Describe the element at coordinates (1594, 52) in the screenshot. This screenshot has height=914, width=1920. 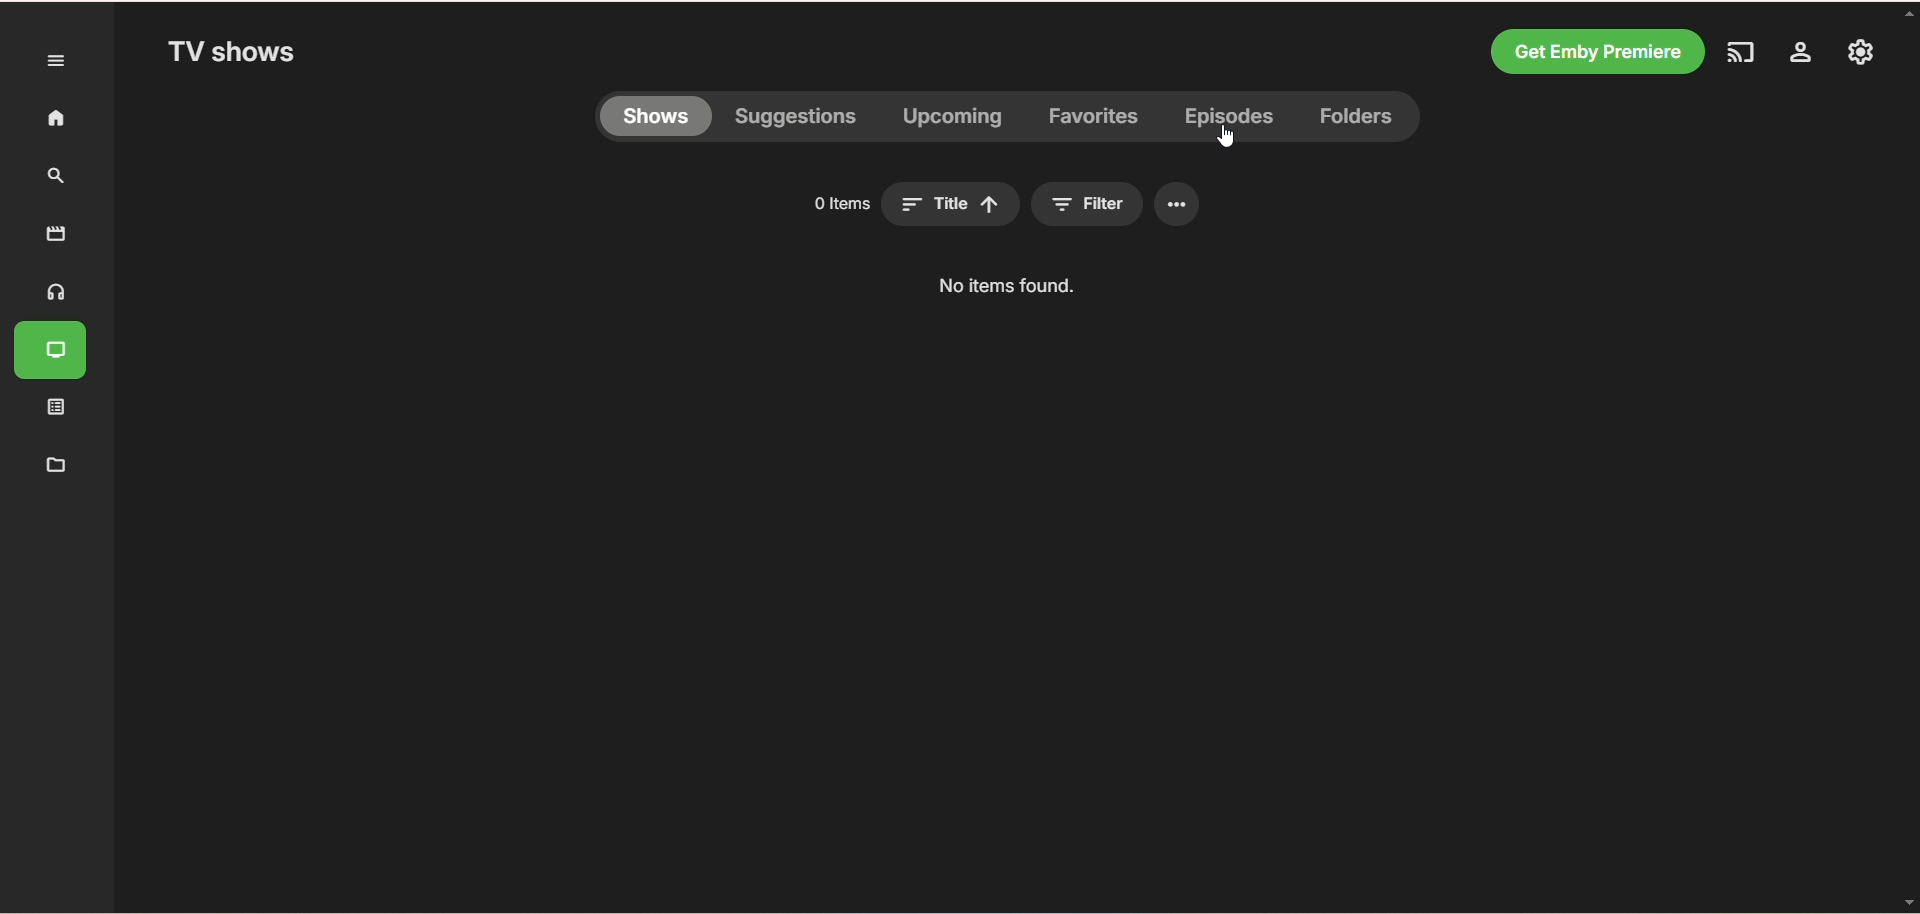
I see `get emby premiere` at that location.